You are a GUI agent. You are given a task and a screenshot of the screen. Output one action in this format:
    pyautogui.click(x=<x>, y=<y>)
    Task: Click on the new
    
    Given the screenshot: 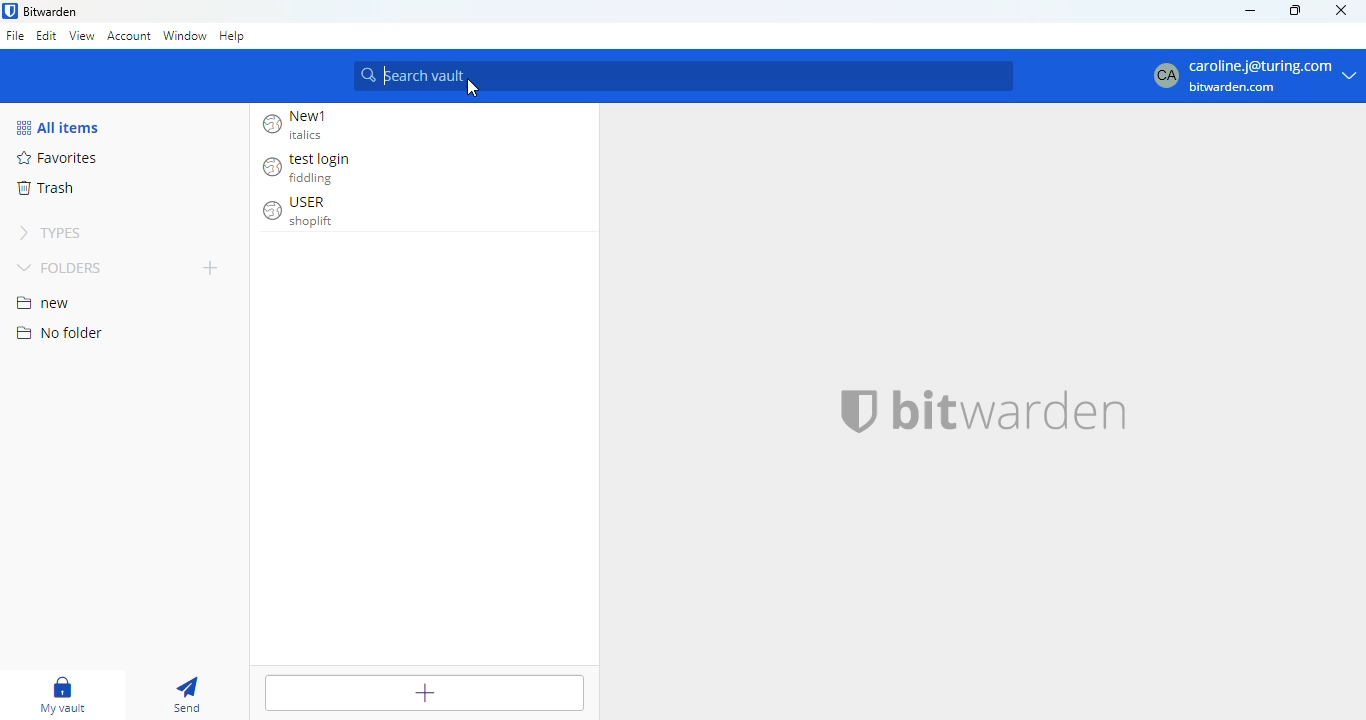 What is the action you would take?
    pyautogui.click(x=44, y=303)
    